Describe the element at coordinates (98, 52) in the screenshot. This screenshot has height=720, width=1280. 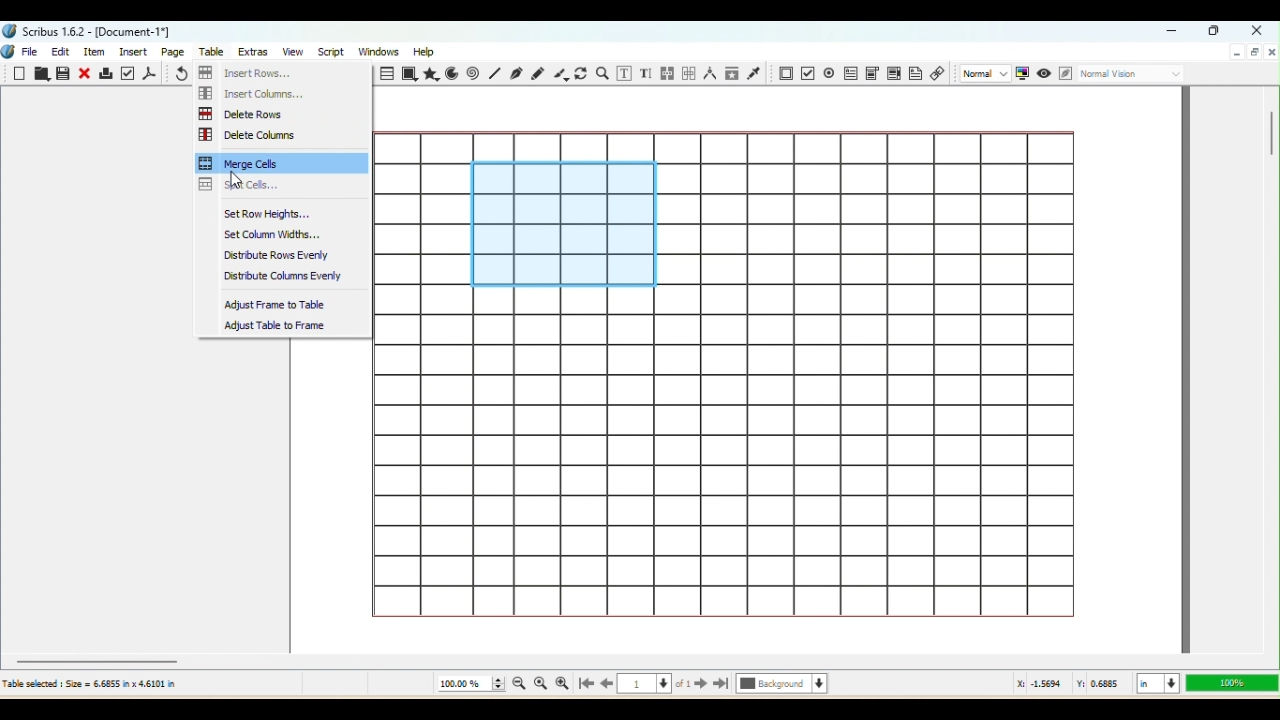
I see `Item` at that location.